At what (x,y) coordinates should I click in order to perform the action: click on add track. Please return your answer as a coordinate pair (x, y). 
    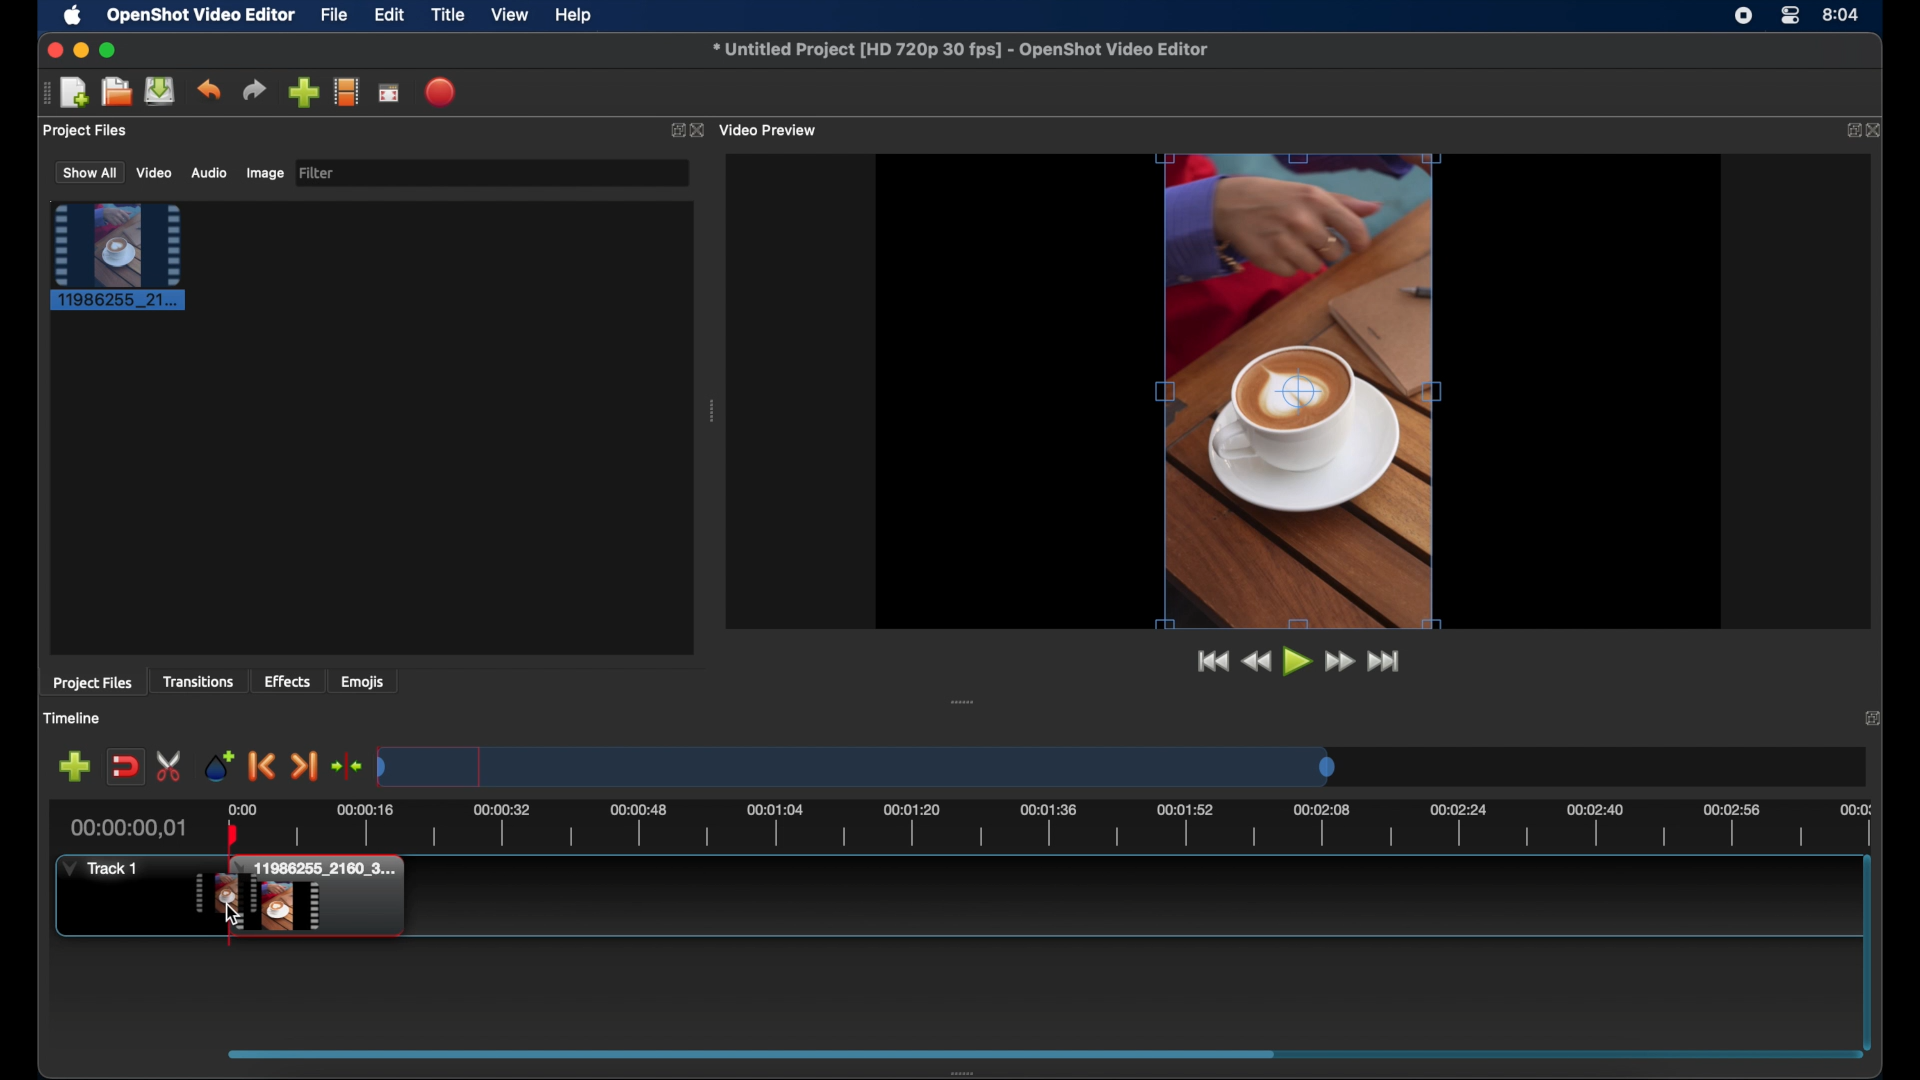
    Looking at the image, I should click on (74, 766).